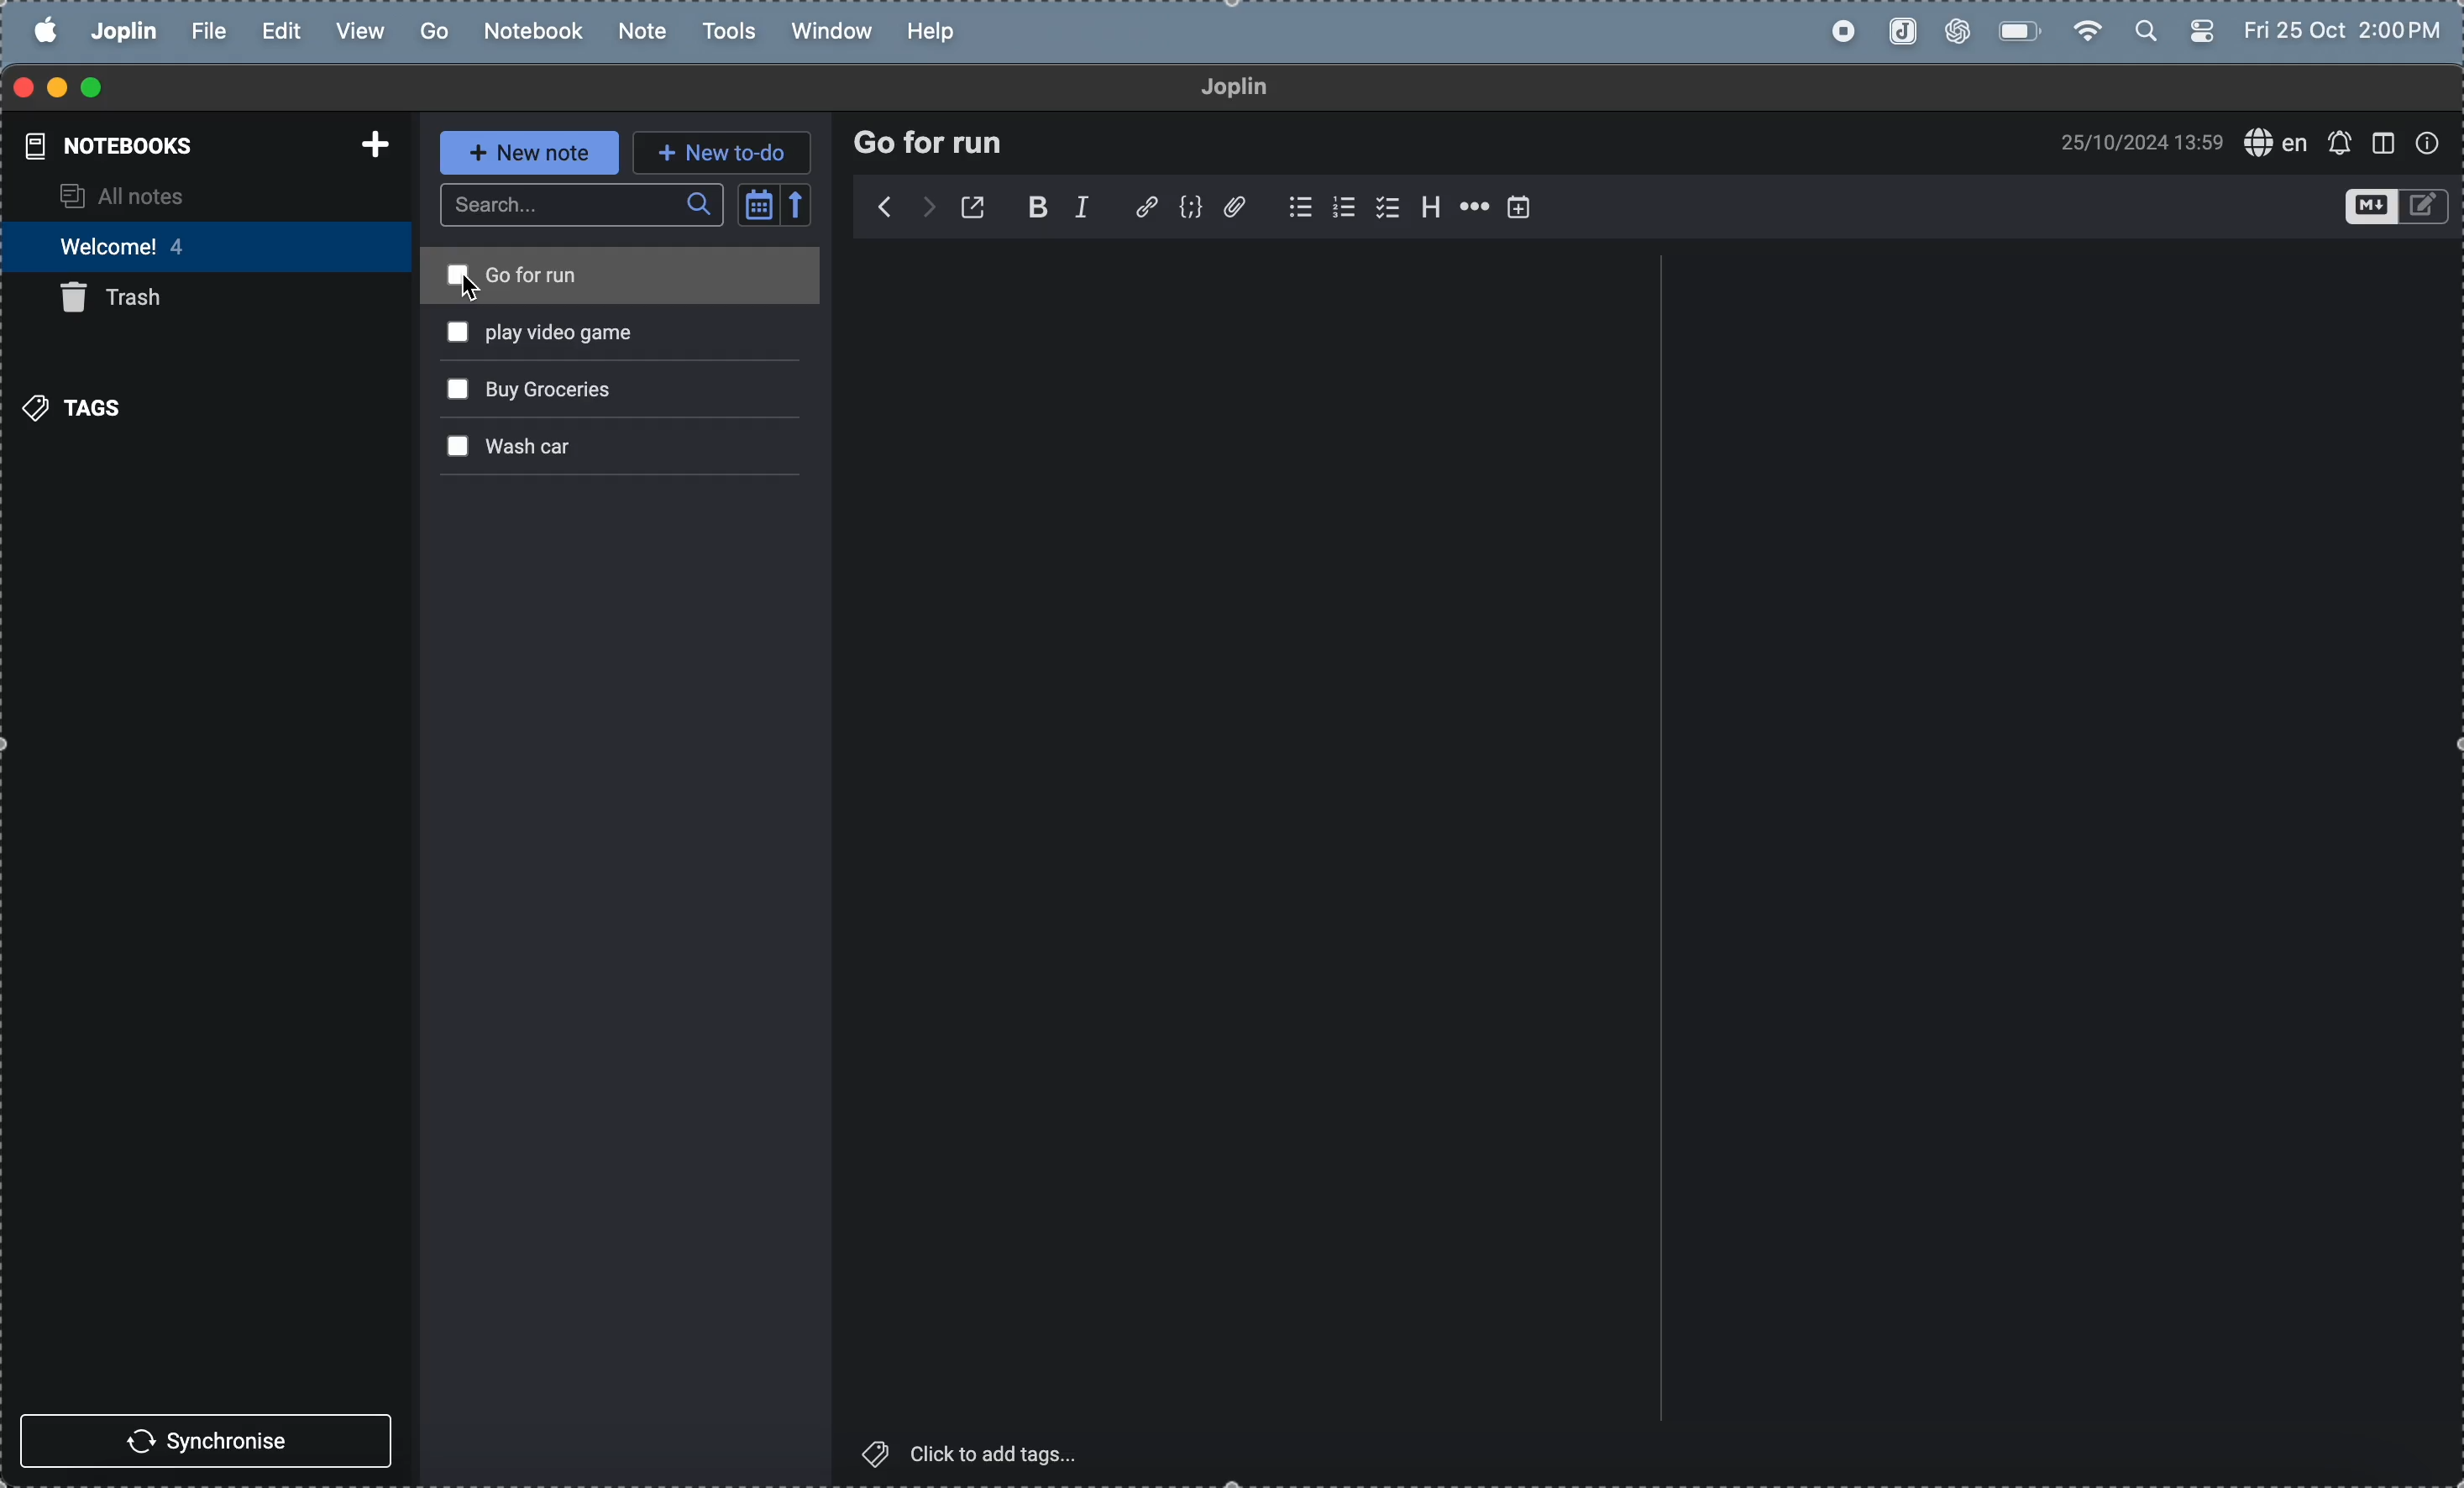 Image resolution: width=2464 pixels, height=1488 pixels. What do you see at coordinates (527, 156) in the screenshot?
I see `new note` at bounding box center [527, 156].